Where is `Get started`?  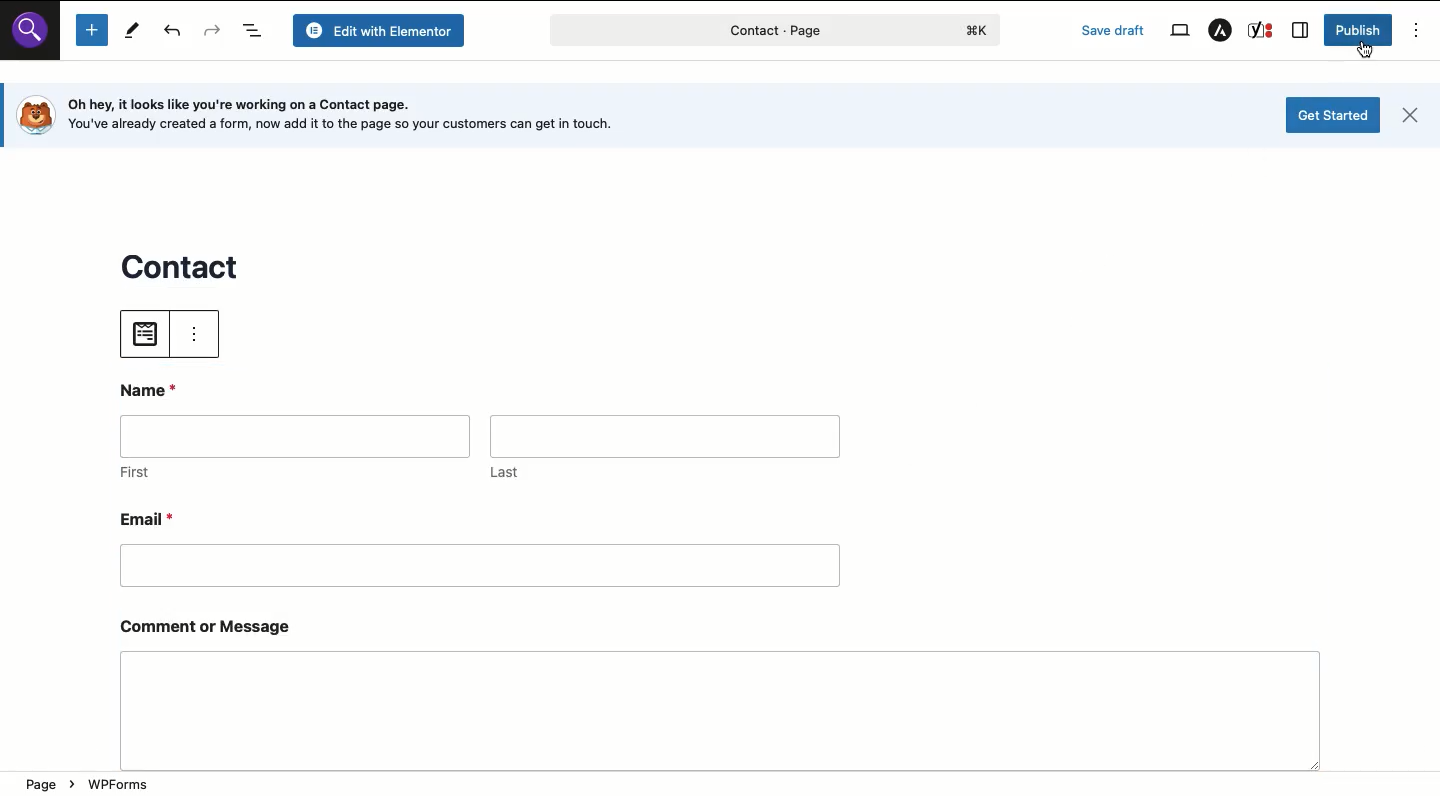 Get started is located at coordinates (1332, 115).